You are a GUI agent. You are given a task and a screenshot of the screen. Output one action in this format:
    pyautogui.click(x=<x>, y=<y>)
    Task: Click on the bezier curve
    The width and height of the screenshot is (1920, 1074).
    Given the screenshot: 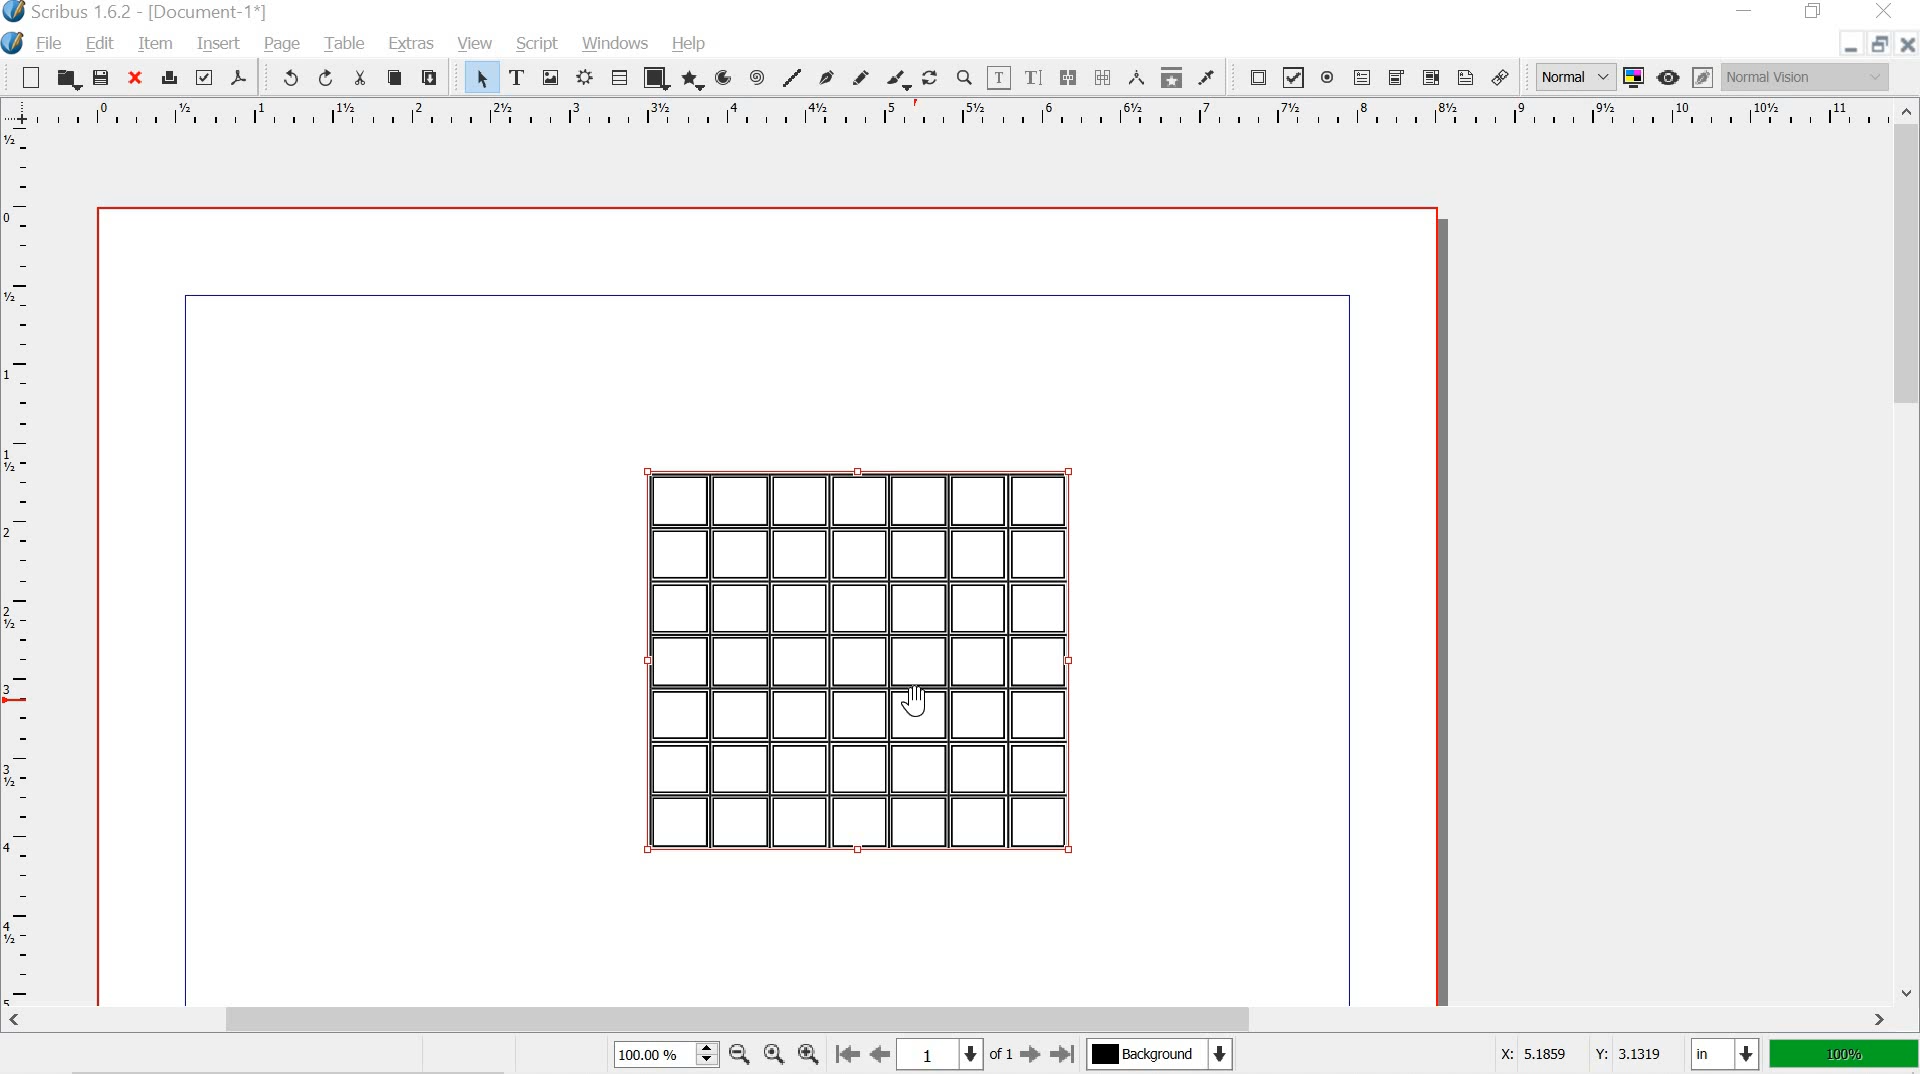 What is the action you would take?
    pyautogui.click(x=826, y=78)
    